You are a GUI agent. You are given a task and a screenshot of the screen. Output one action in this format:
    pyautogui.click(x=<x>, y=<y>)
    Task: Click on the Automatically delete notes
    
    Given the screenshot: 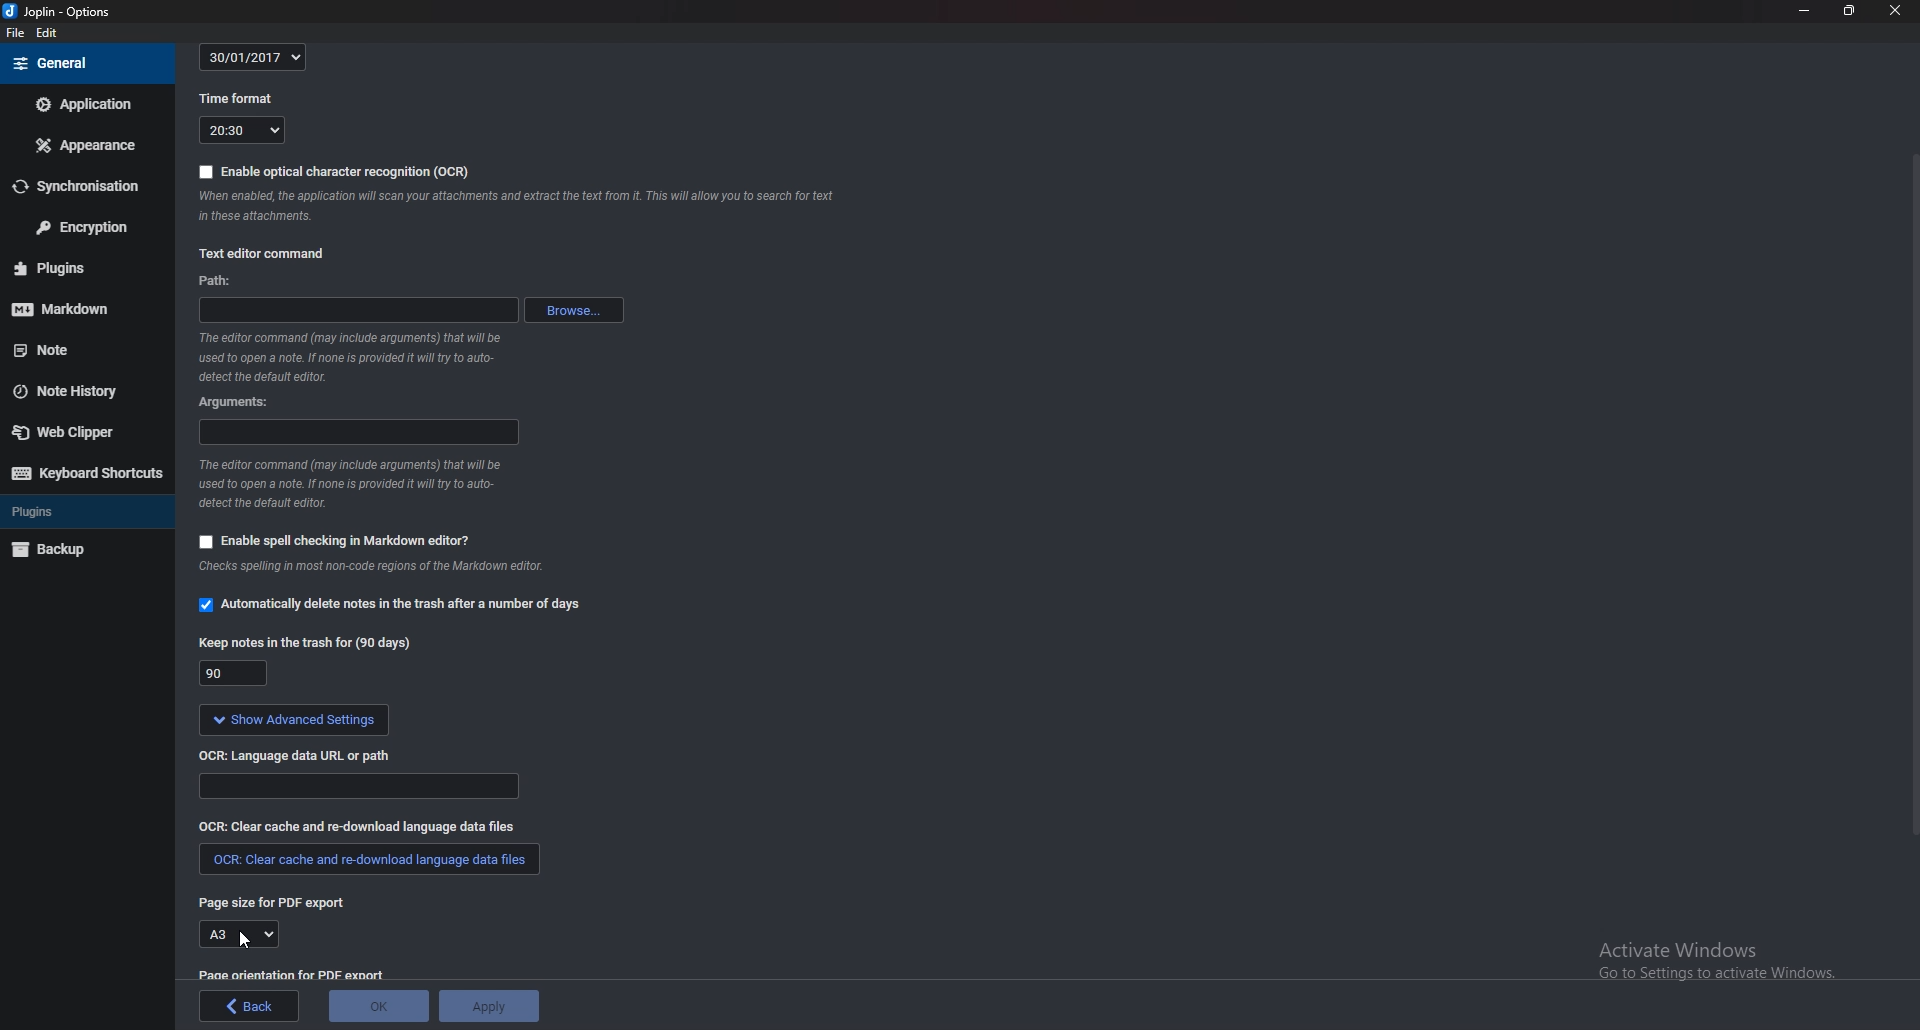 What is the action you would take?
    pyautogui.click(x=388, y=604)
    